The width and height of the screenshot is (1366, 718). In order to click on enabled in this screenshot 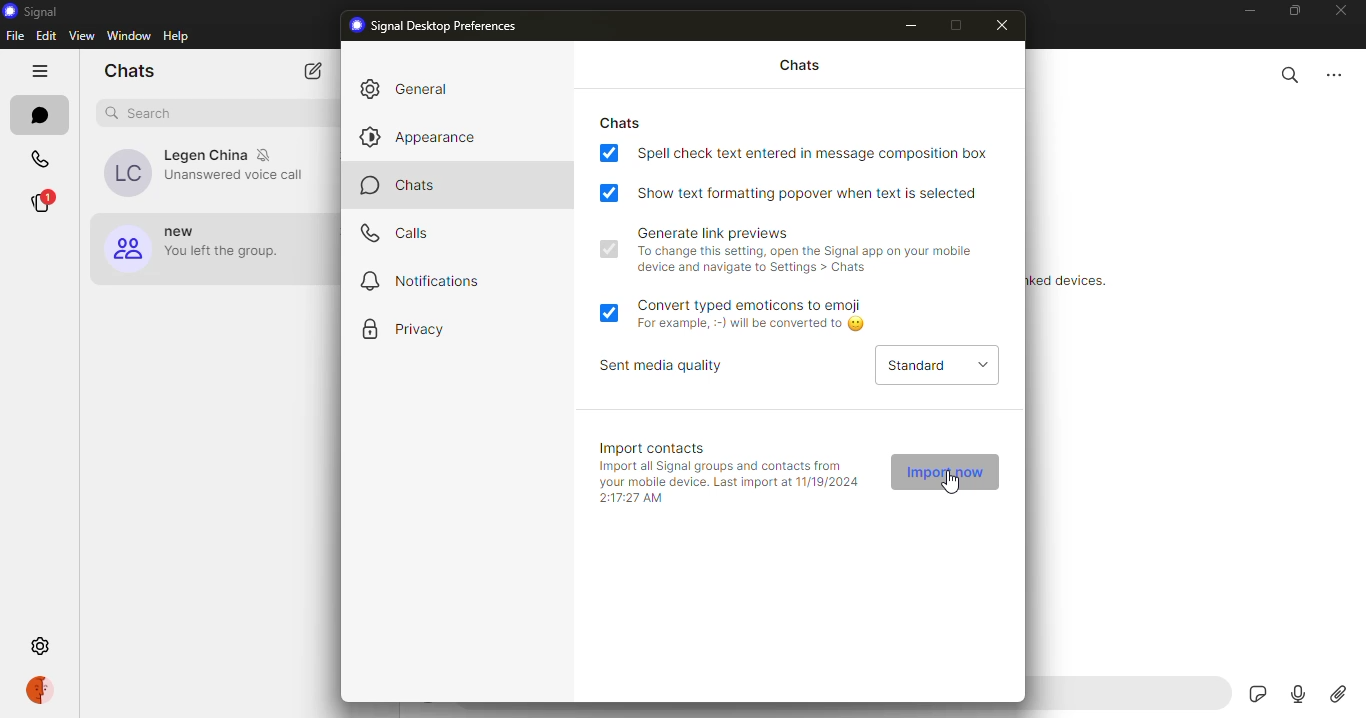, I will do `click(610, 311)`.